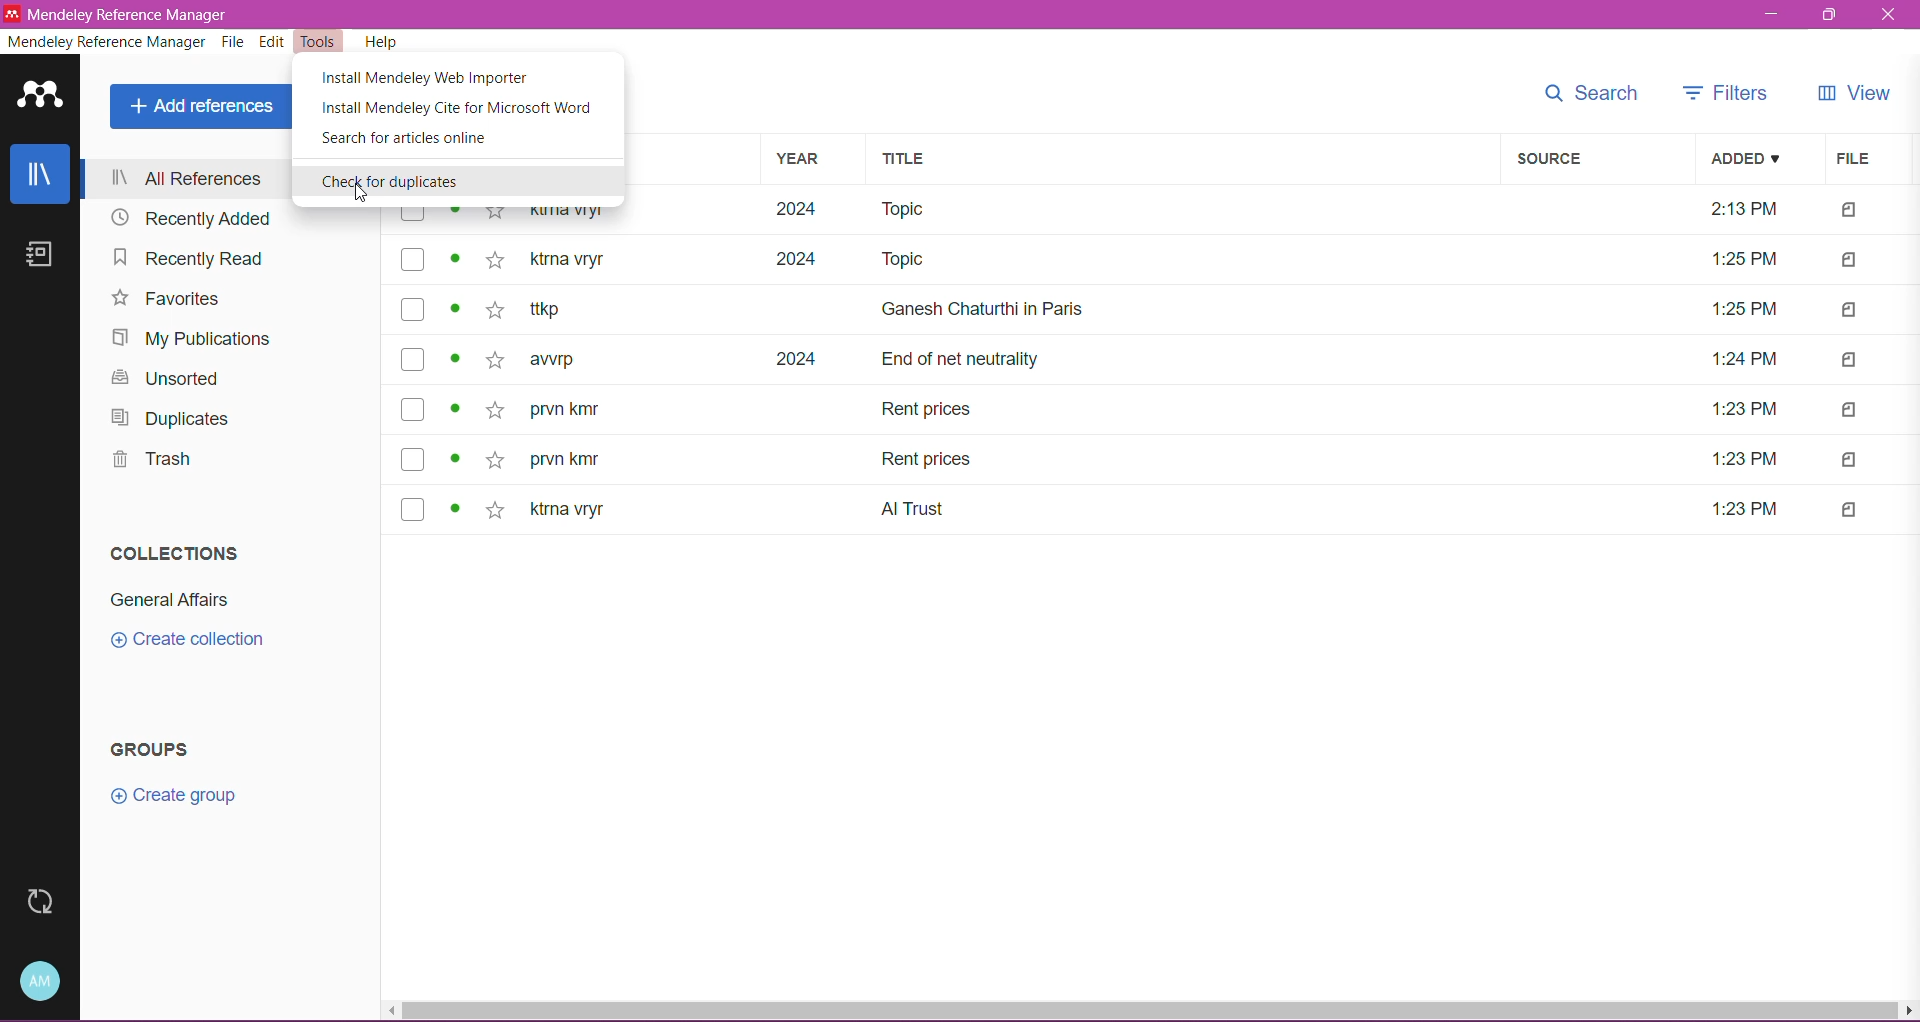 The height and width of the screenshot is (1022, 1920). Describe the element at coordinates (166, 380) in the screenshot. I see `Unsorted` at that location.